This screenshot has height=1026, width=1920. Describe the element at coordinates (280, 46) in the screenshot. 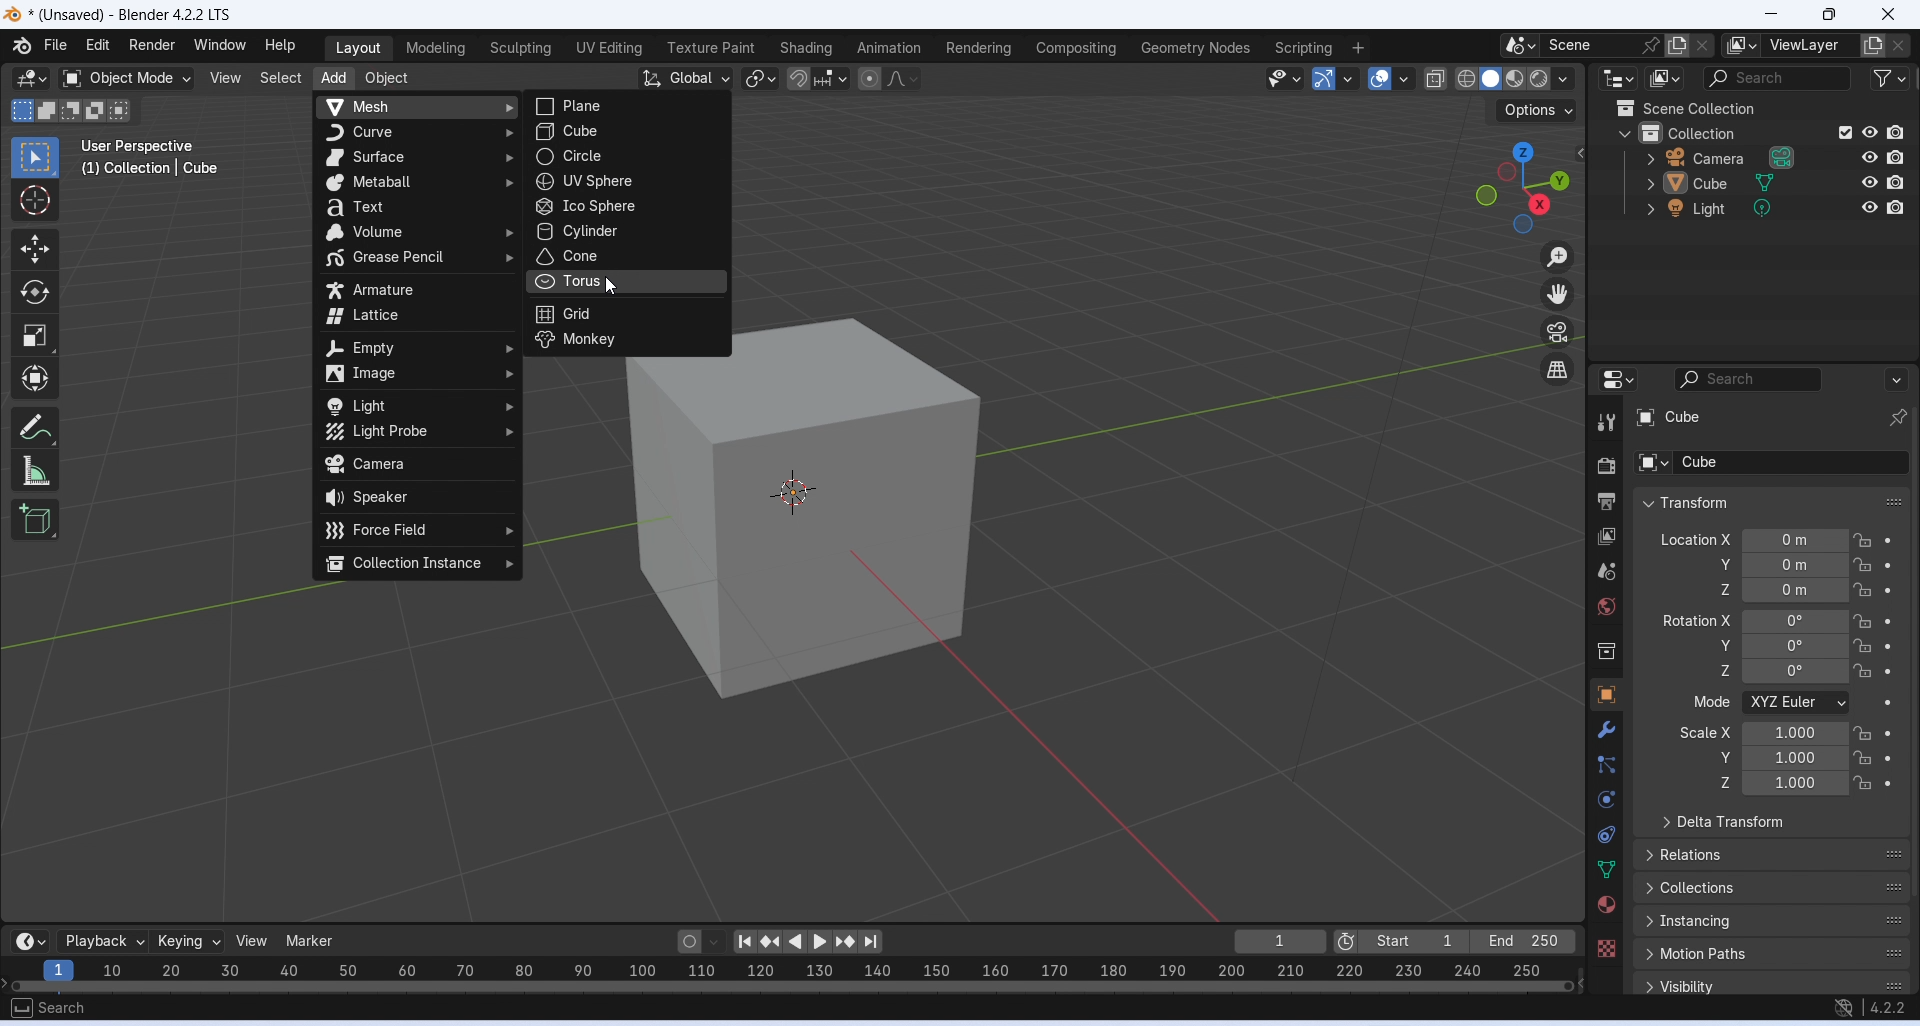

I see `Help` at that location.